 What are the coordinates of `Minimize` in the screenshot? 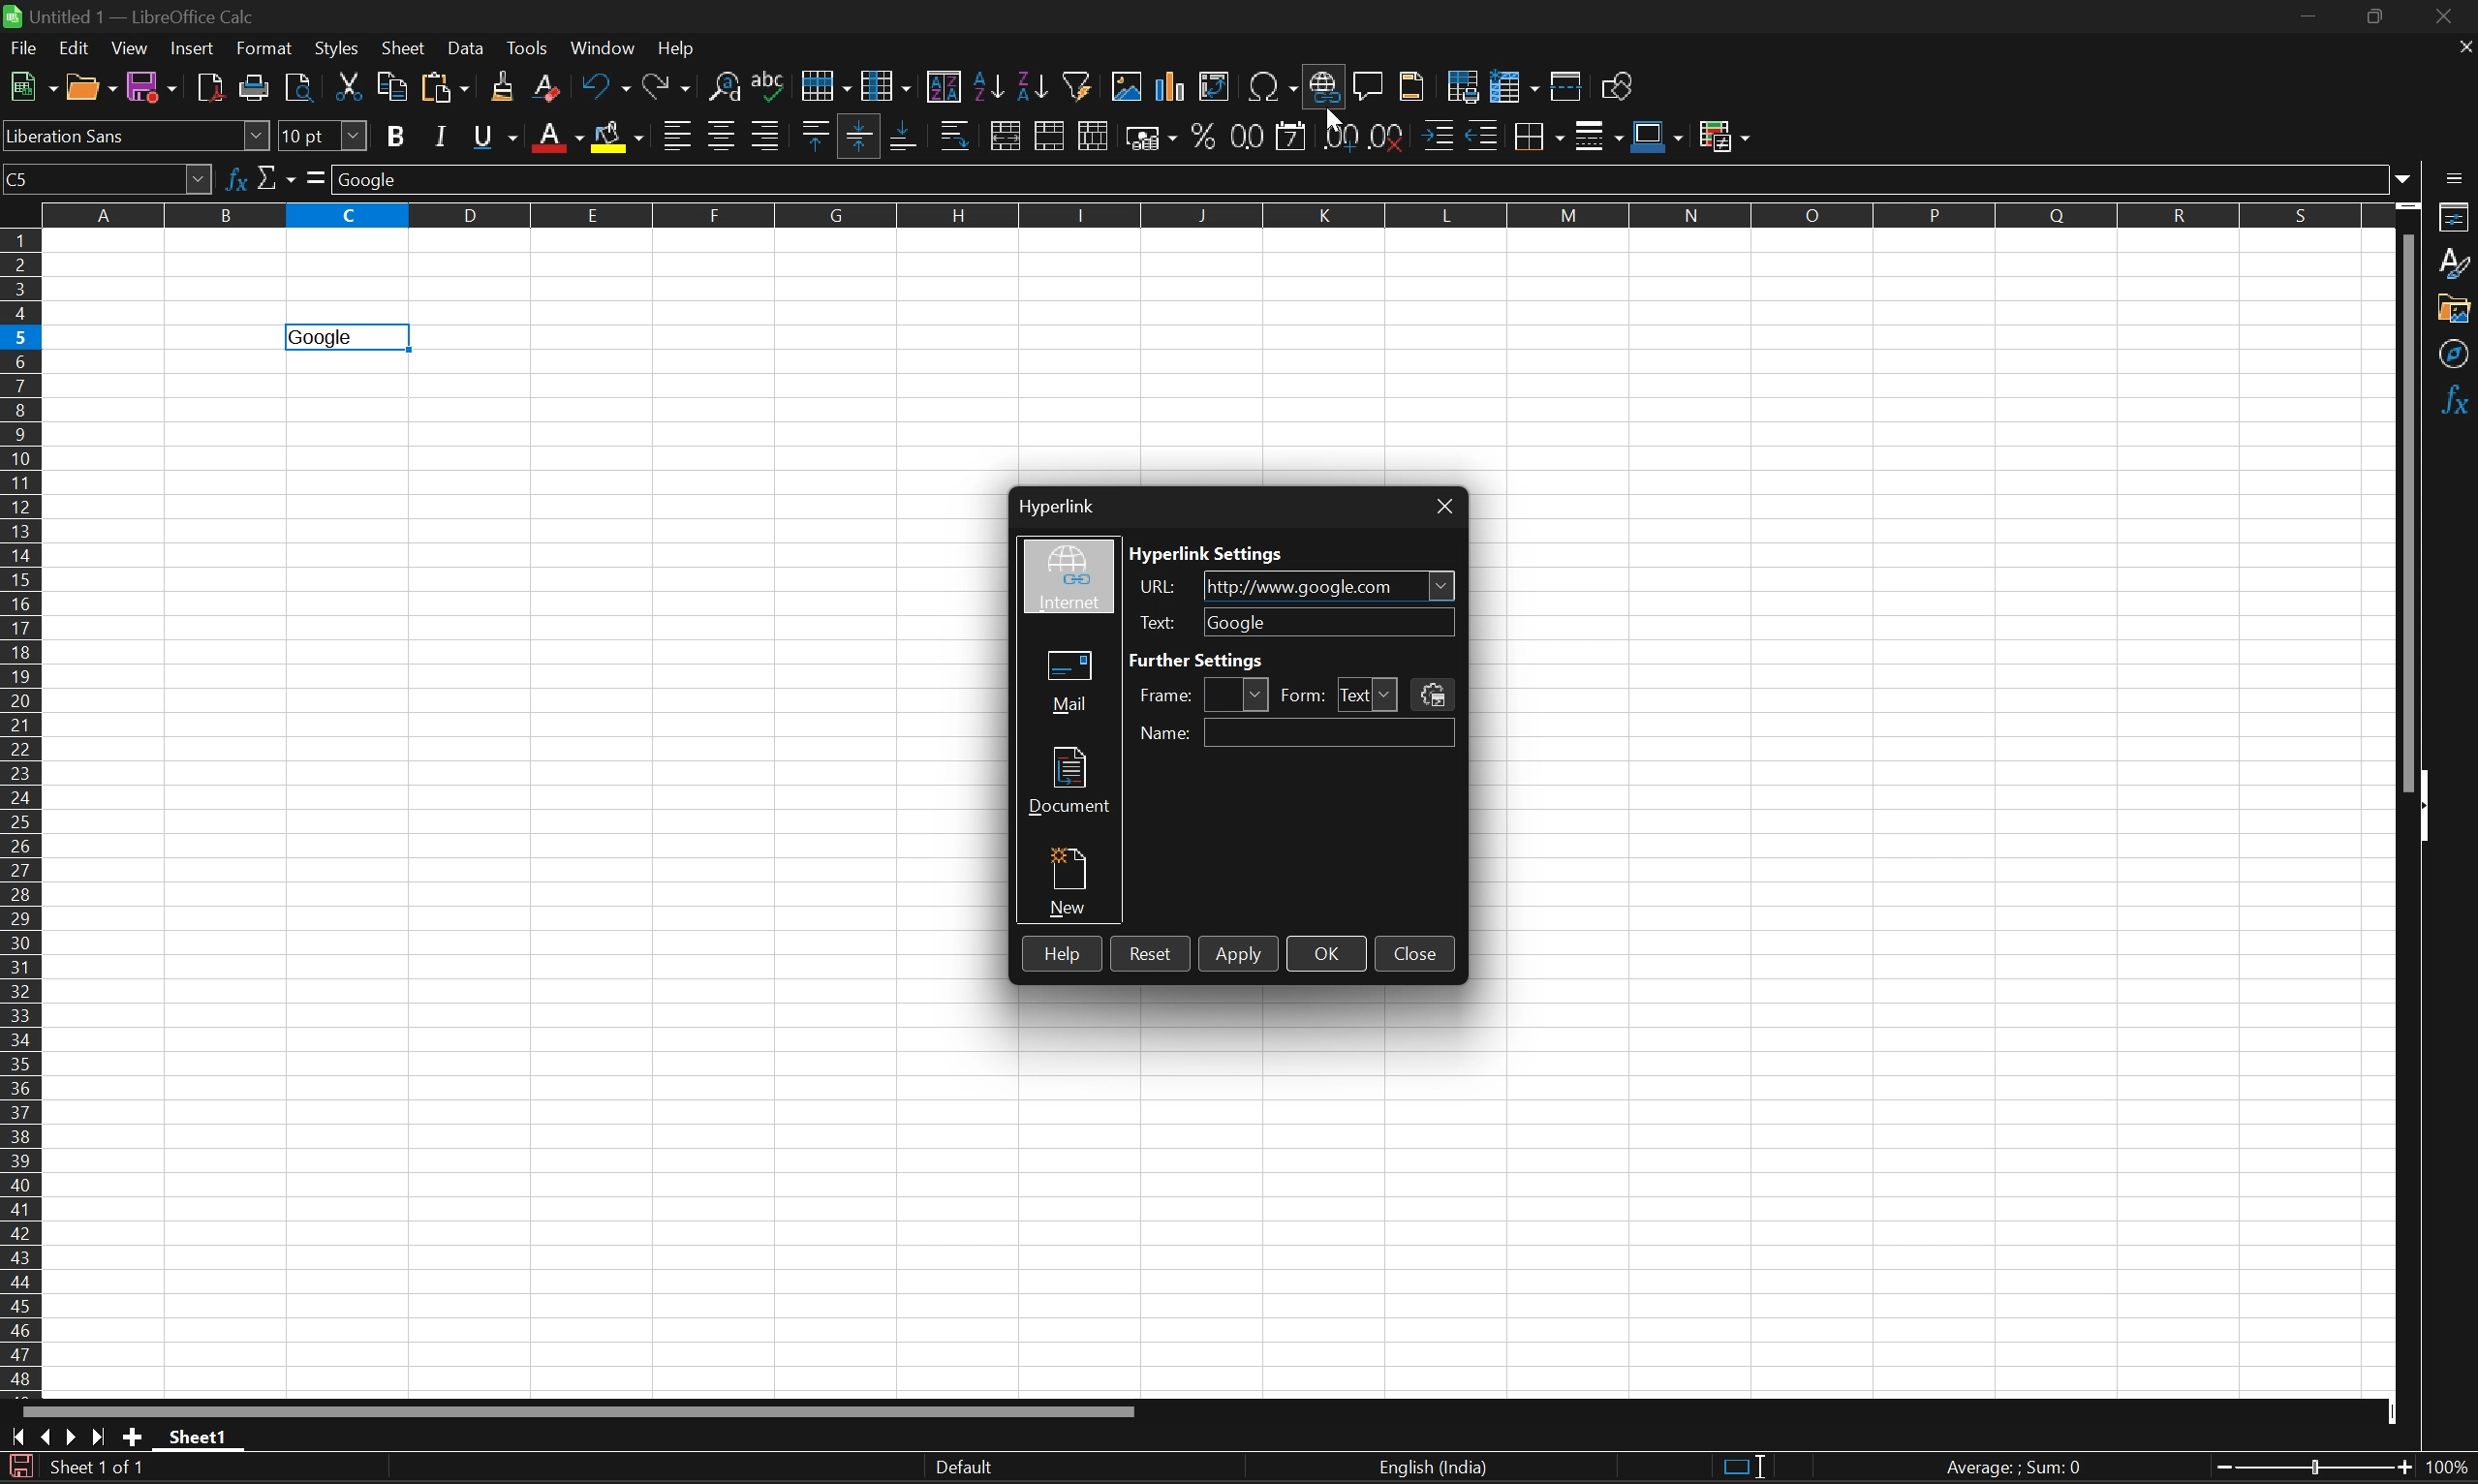 It's located at (2311, 17).